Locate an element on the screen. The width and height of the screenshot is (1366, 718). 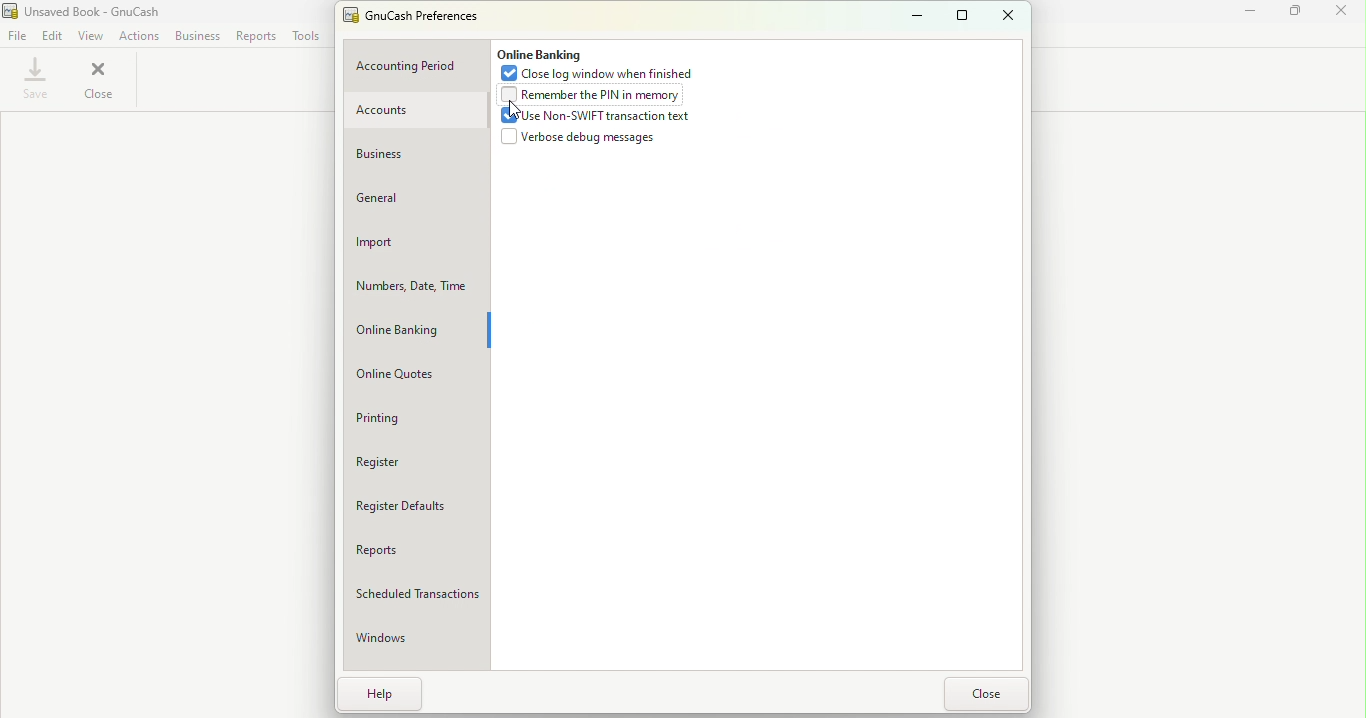
tools is located at coordinates (306, 37).